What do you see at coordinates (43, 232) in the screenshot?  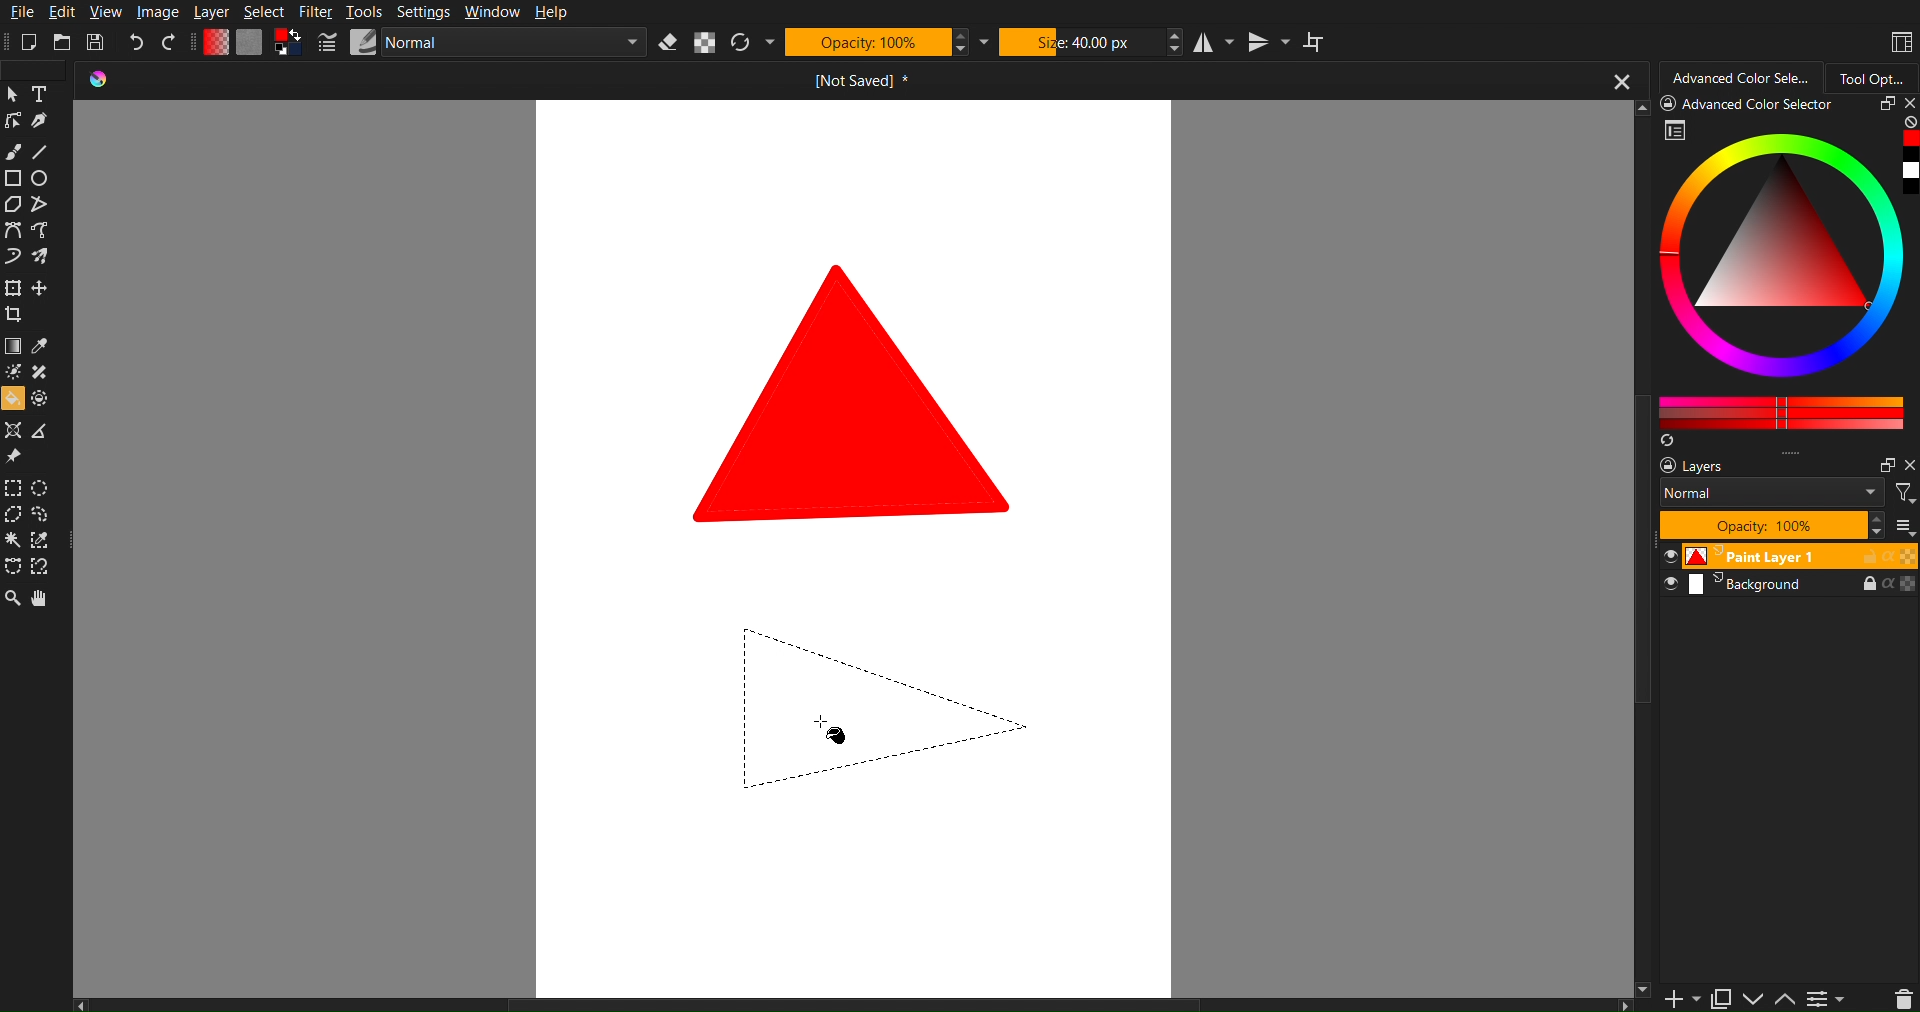 I see `Free shape` at bounding box center [43, 232].